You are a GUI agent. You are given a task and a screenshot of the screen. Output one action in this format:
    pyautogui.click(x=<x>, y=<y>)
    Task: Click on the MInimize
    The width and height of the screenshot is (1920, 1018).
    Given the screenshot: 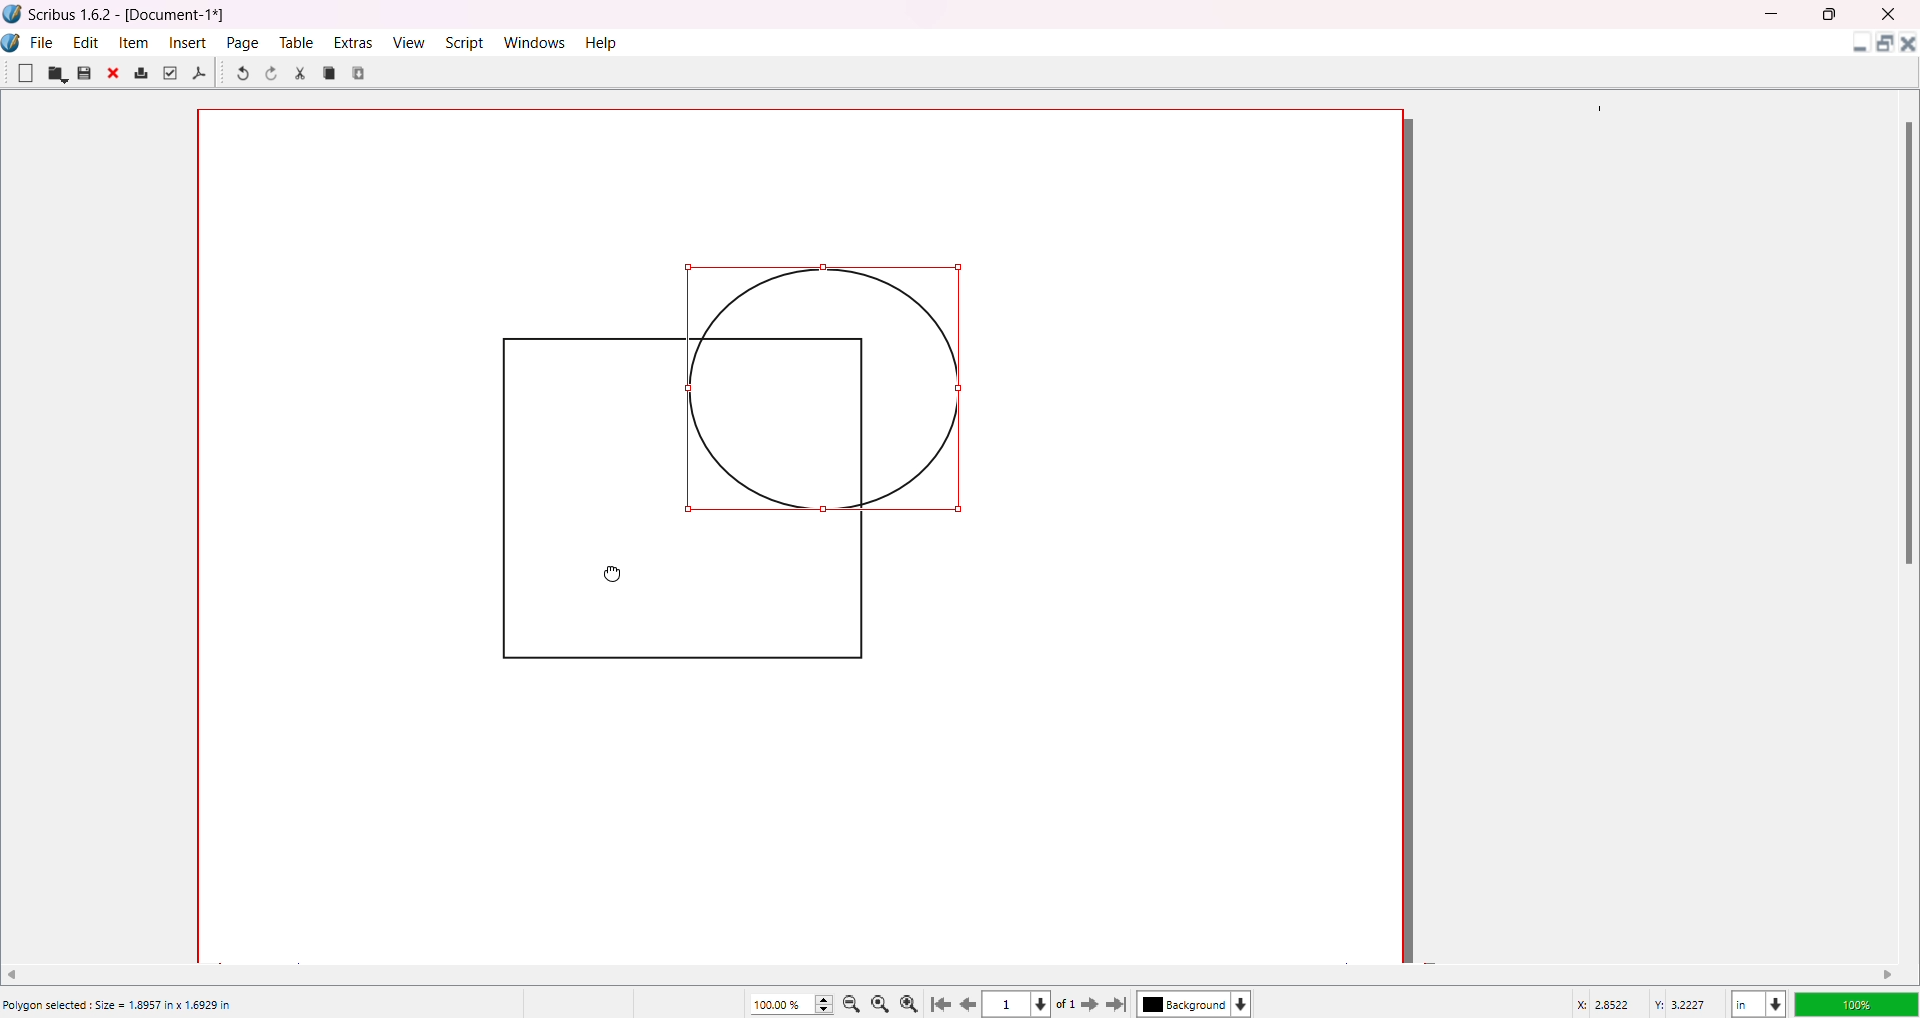 What is the action you would take?
    pyautogui.click(x=1775, y=14)
    